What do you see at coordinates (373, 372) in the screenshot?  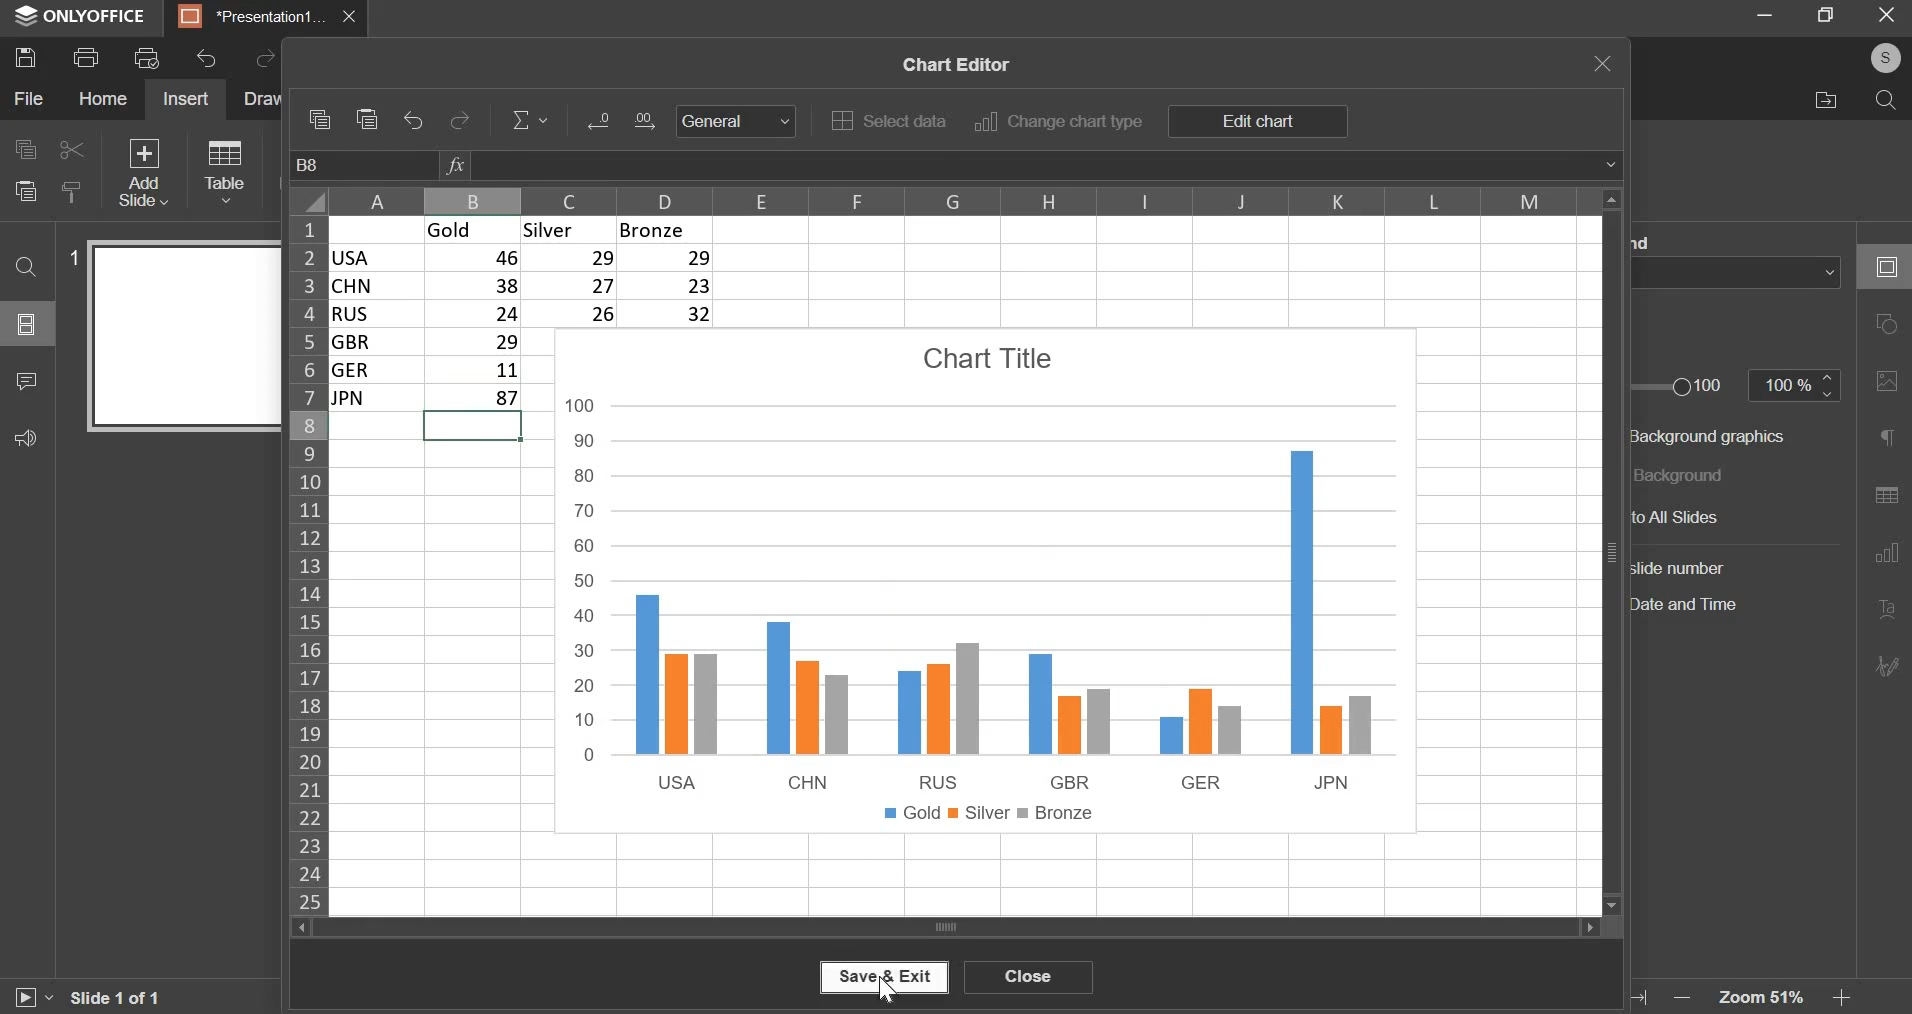 I see `ger` at bounding box center [373, 372].